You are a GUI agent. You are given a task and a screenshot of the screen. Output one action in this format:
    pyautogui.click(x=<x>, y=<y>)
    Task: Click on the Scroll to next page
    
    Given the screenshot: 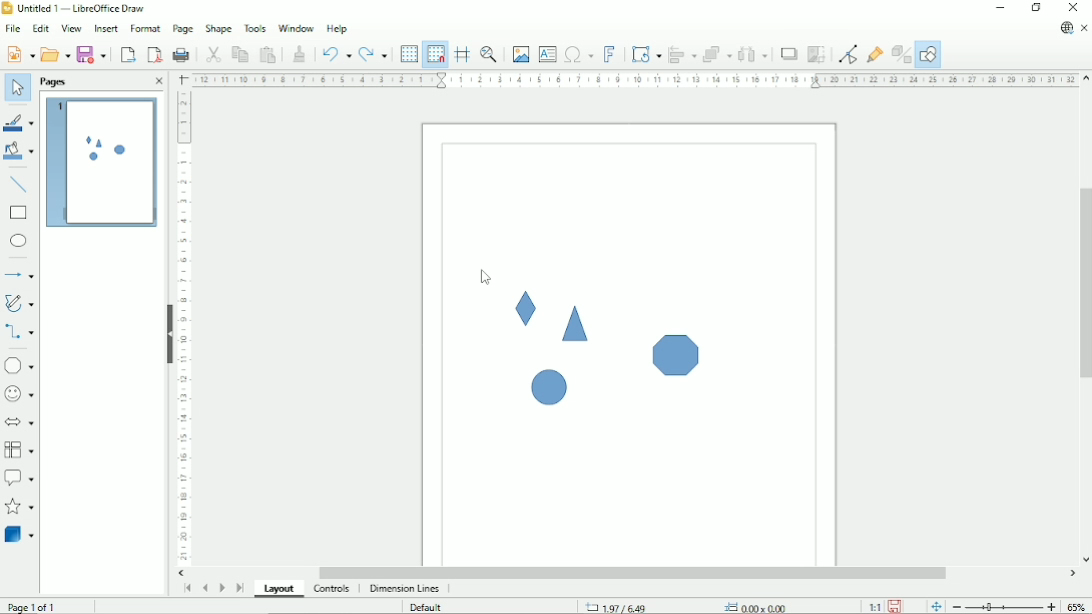 What is the action you would take?
    pyautogui.click(x=222, y=586)
    